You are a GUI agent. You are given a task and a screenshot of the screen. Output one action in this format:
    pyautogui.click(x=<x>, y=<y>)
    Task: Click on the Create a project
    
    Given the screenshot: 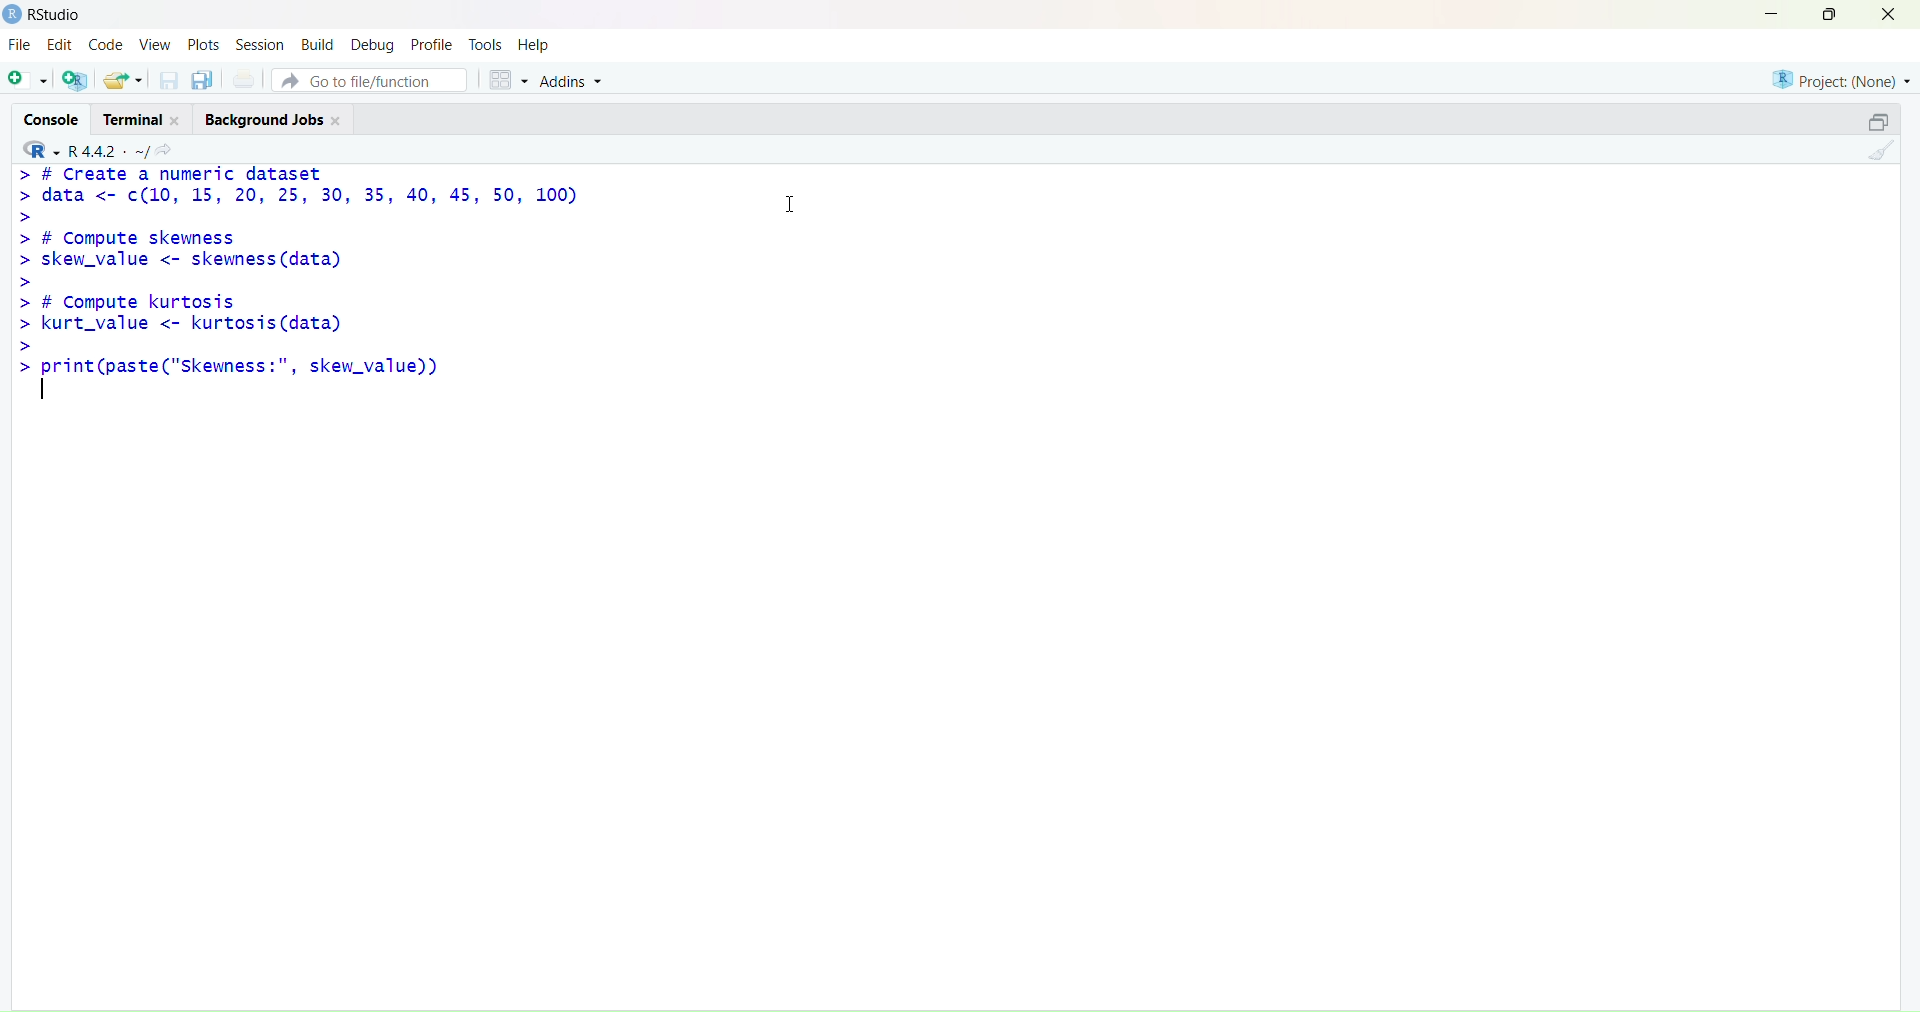 What is the action you would take?
    pyautogui.click(x=75, y=80)
    